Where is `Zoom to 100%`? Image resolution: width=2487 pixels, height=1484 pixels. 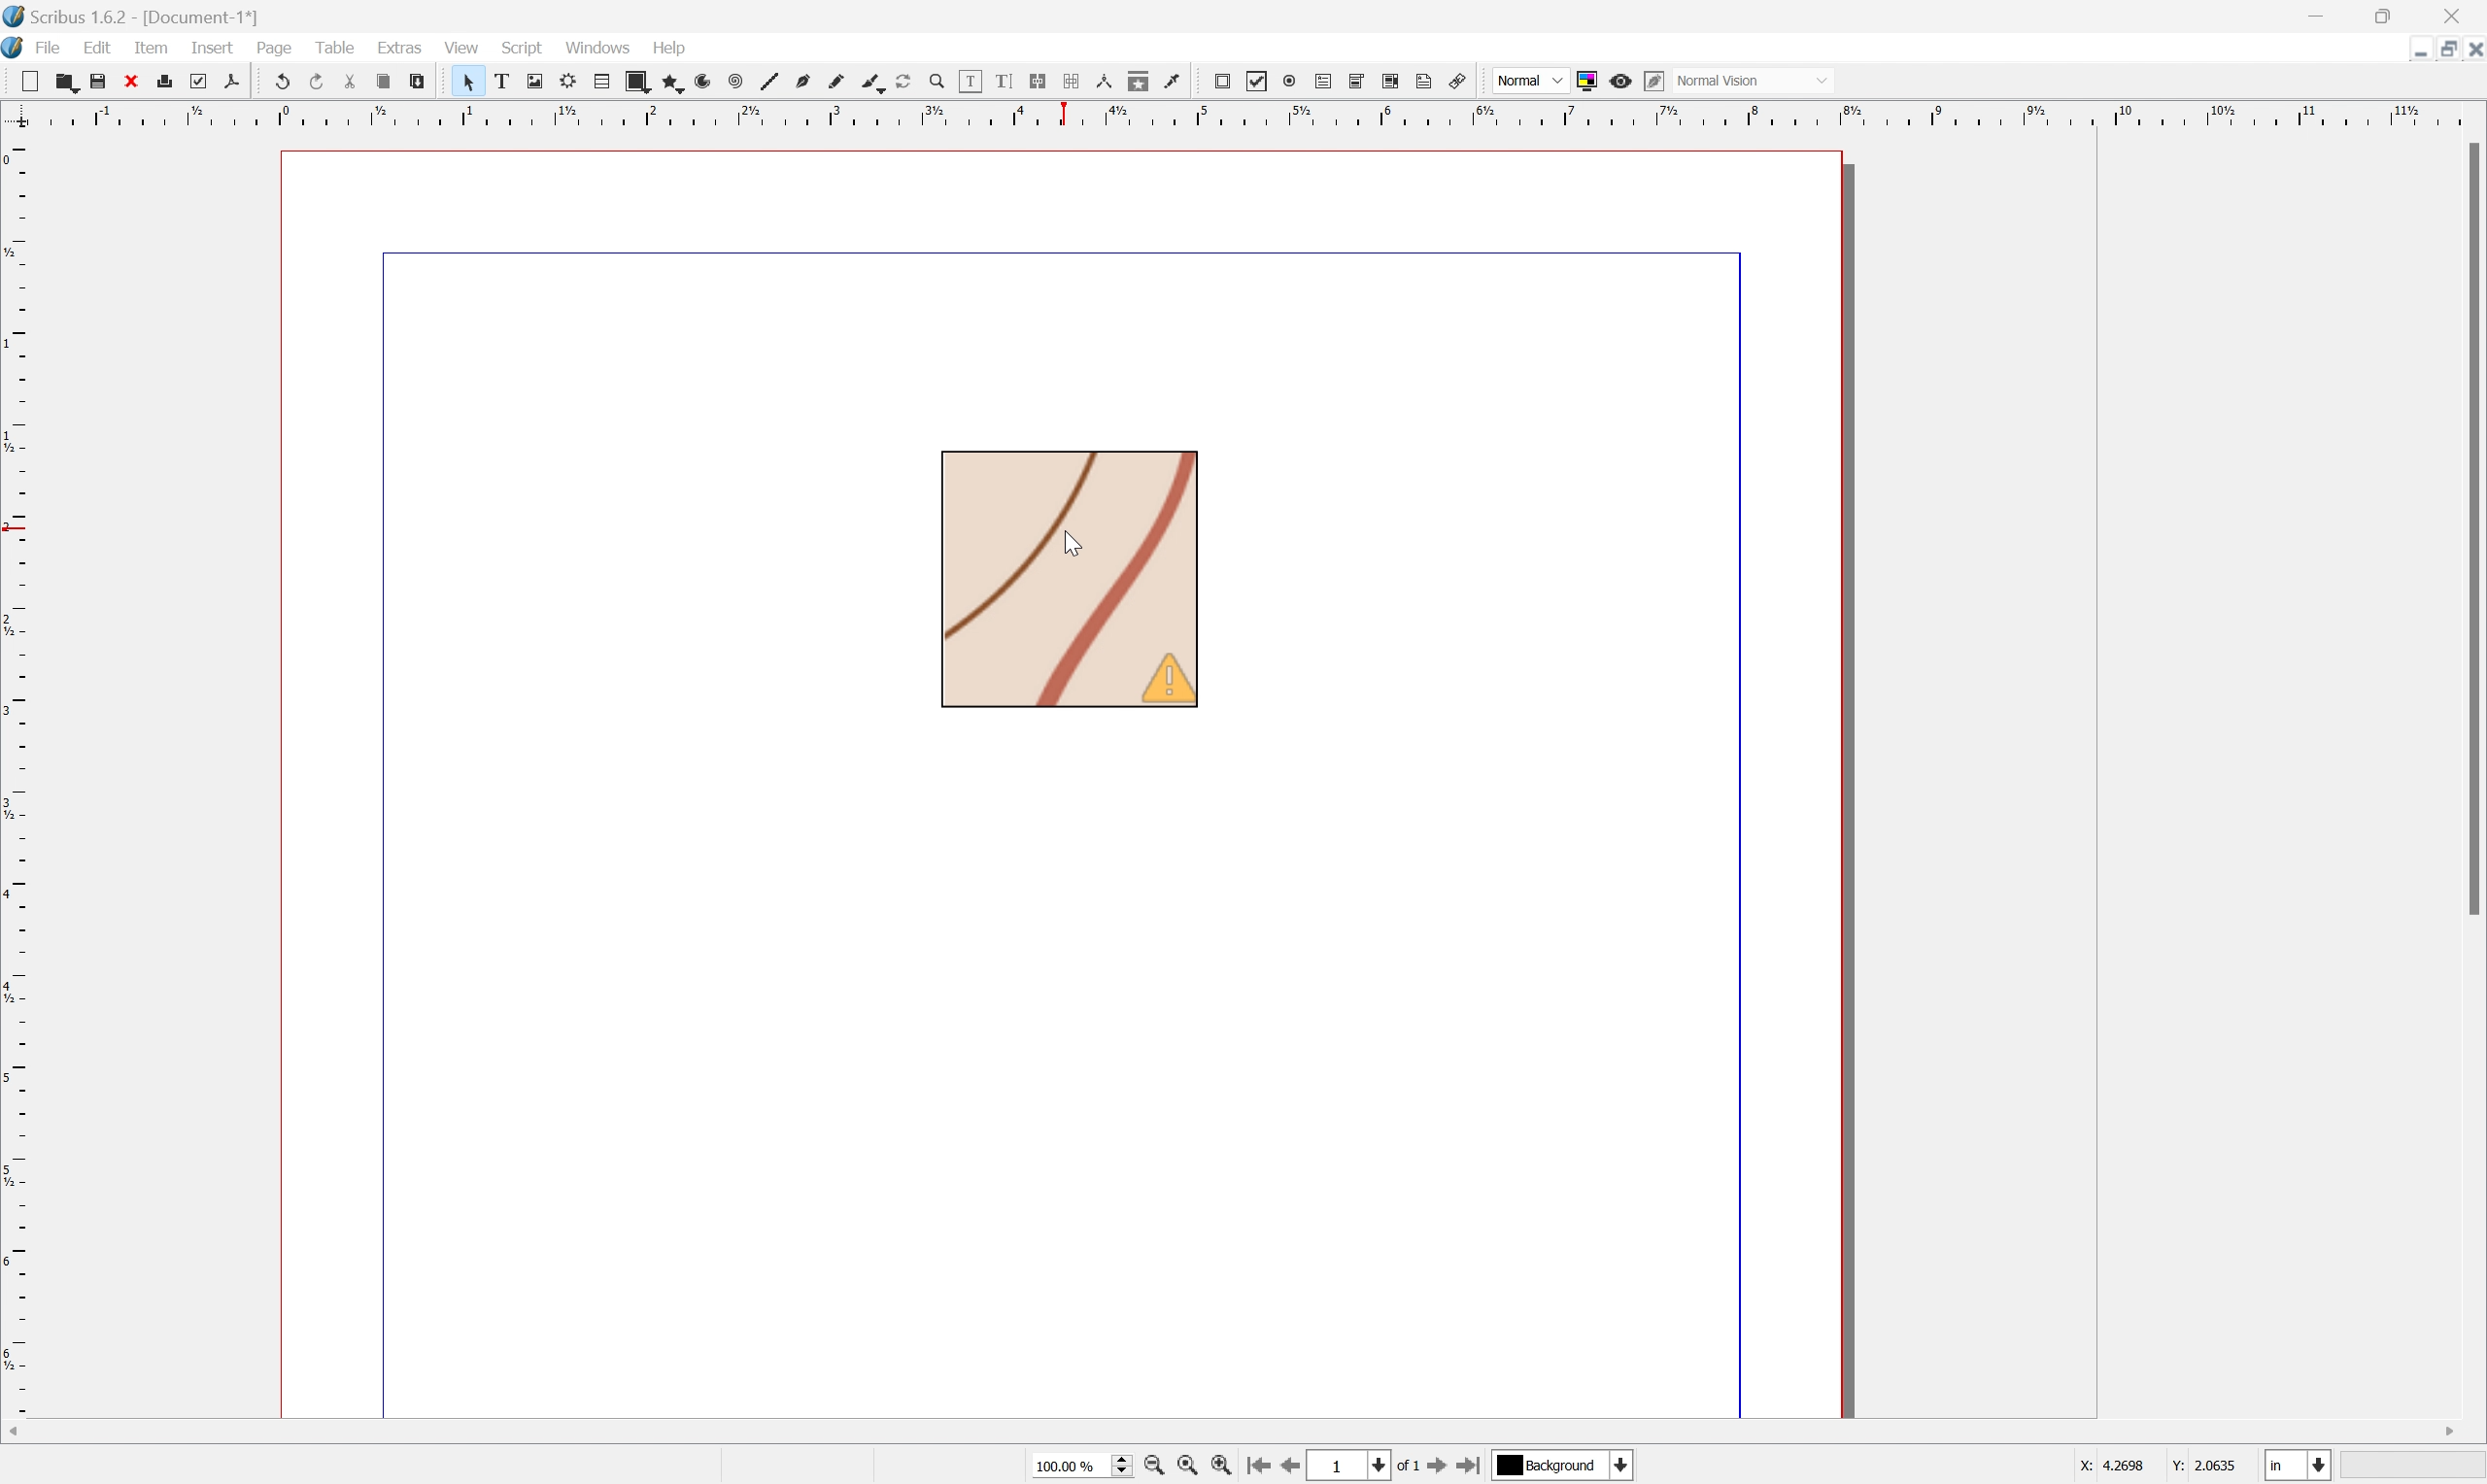
Zoom to 100% is located at coordinates (1187, 1467).